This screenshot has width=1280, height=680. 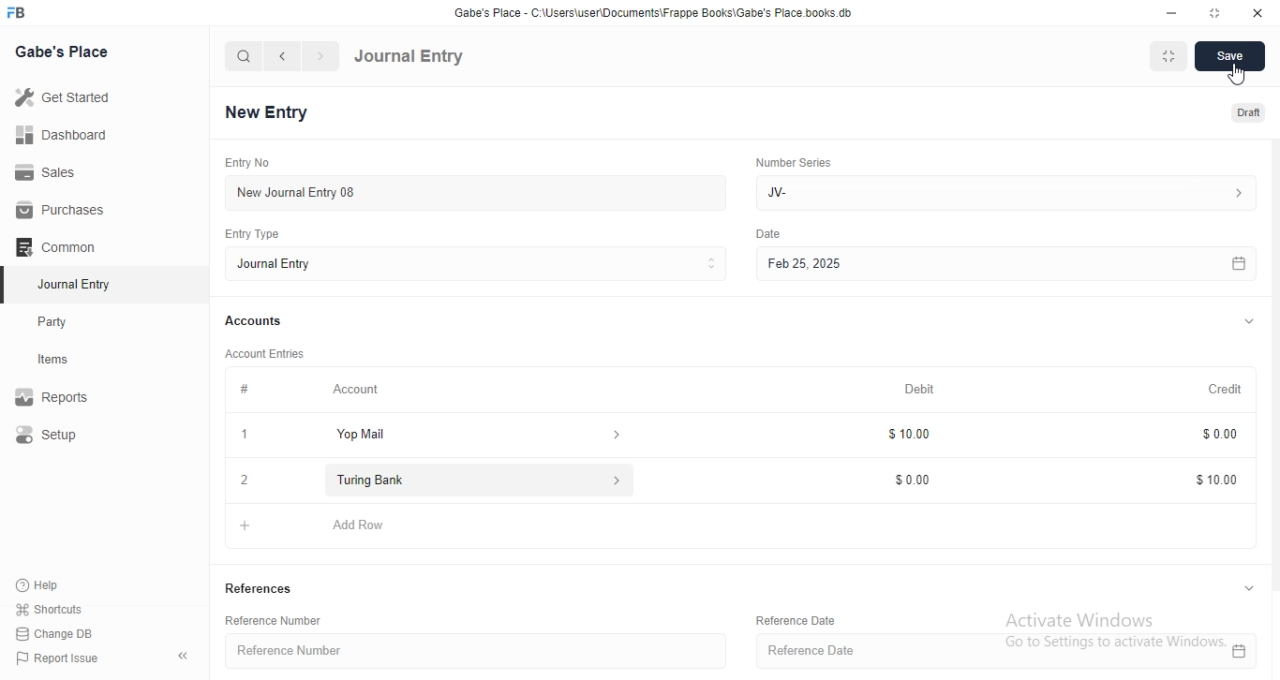 What do you see at coordinates (72, 361) in the screenshot?
I see `Items` at bounding box center [72, 361].